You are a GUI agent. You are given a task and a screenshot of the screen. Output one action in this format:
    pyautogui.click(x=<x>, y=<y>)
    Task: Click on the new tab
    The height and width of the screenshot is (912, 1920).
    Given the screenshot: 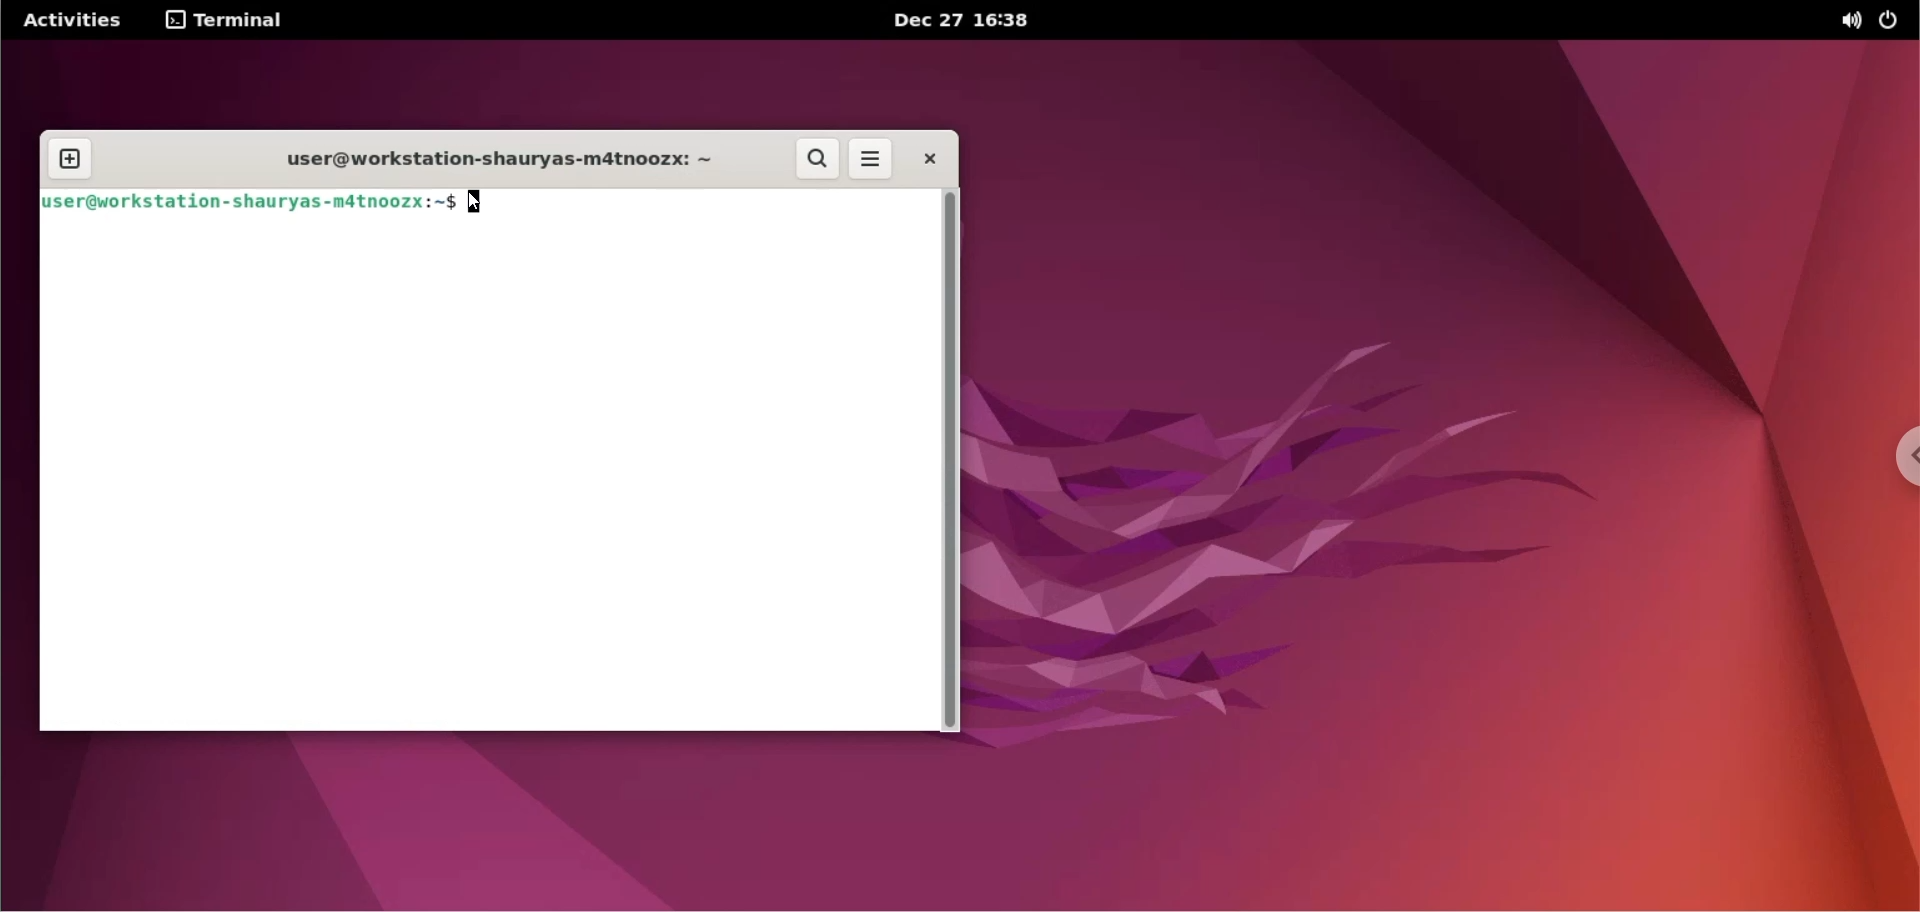 What is the action you would take?
    pyautogui.click(x=67, y=159)
    